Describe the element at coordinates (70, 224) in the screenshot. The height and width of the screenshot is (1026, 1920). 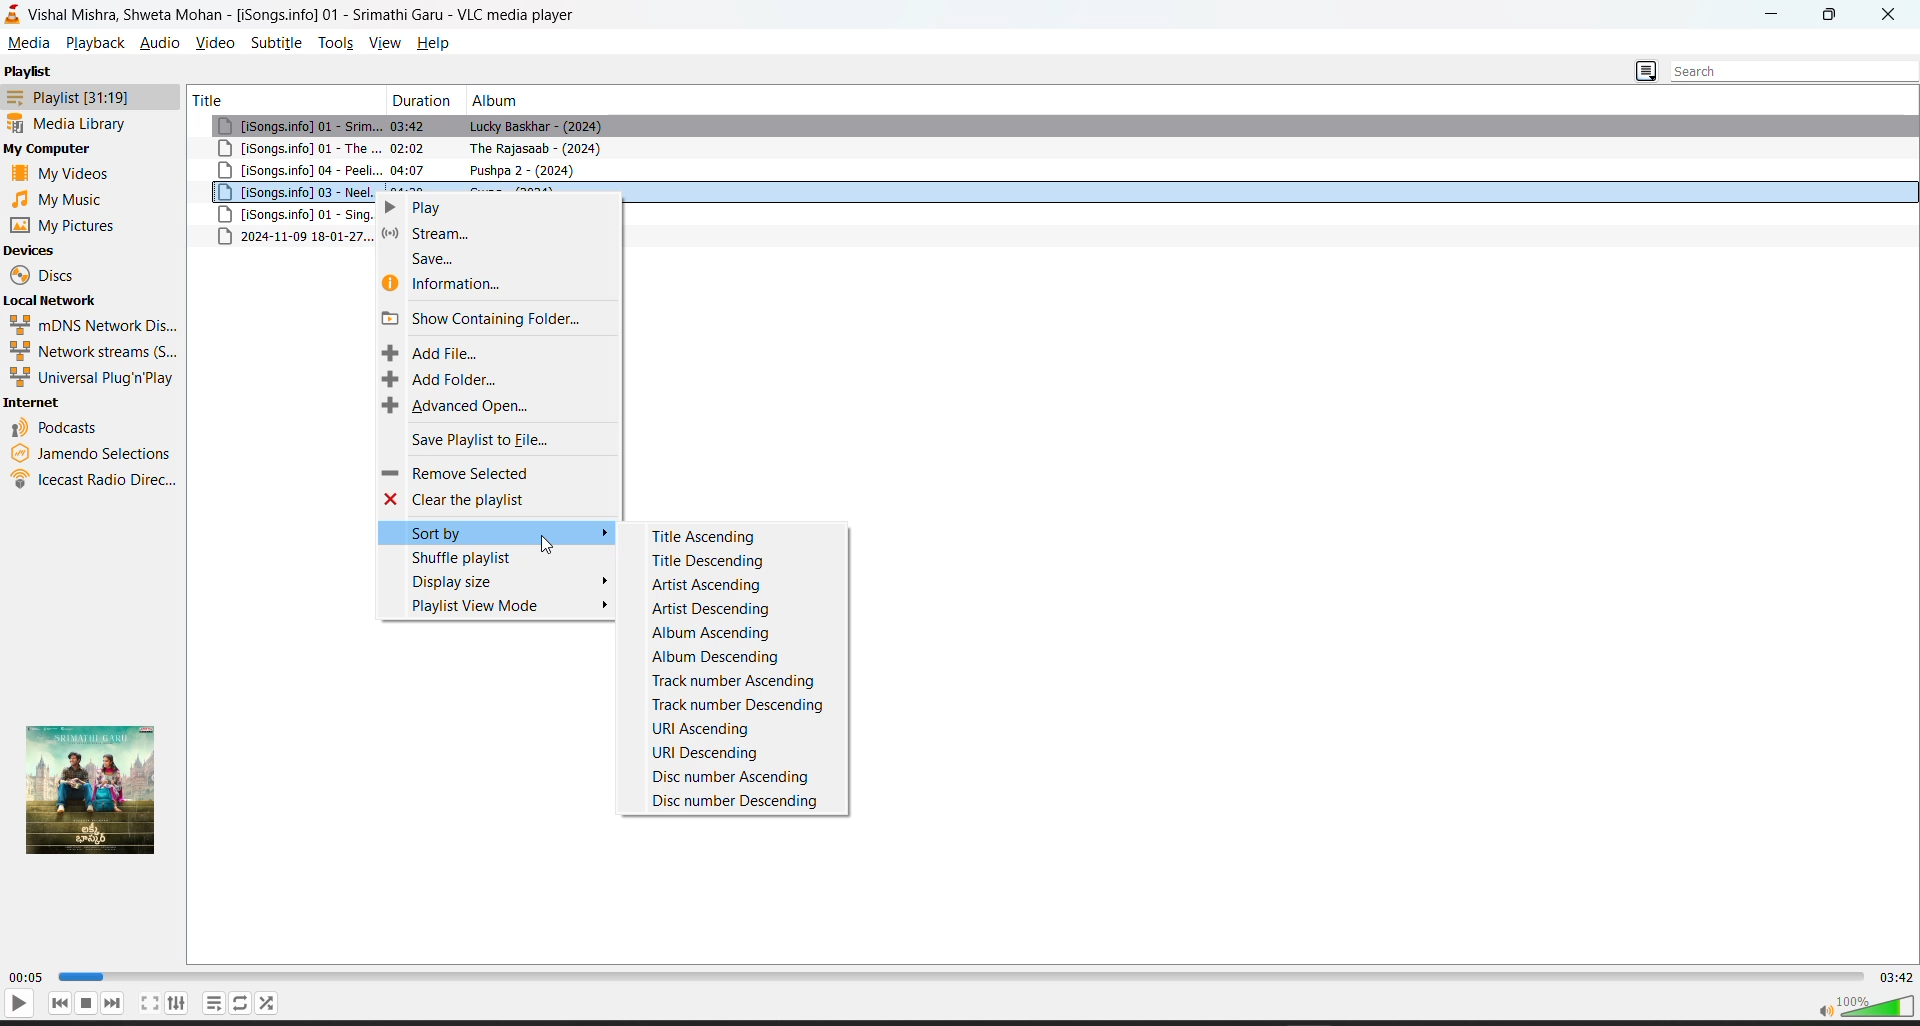
I see `pictures` at that location.